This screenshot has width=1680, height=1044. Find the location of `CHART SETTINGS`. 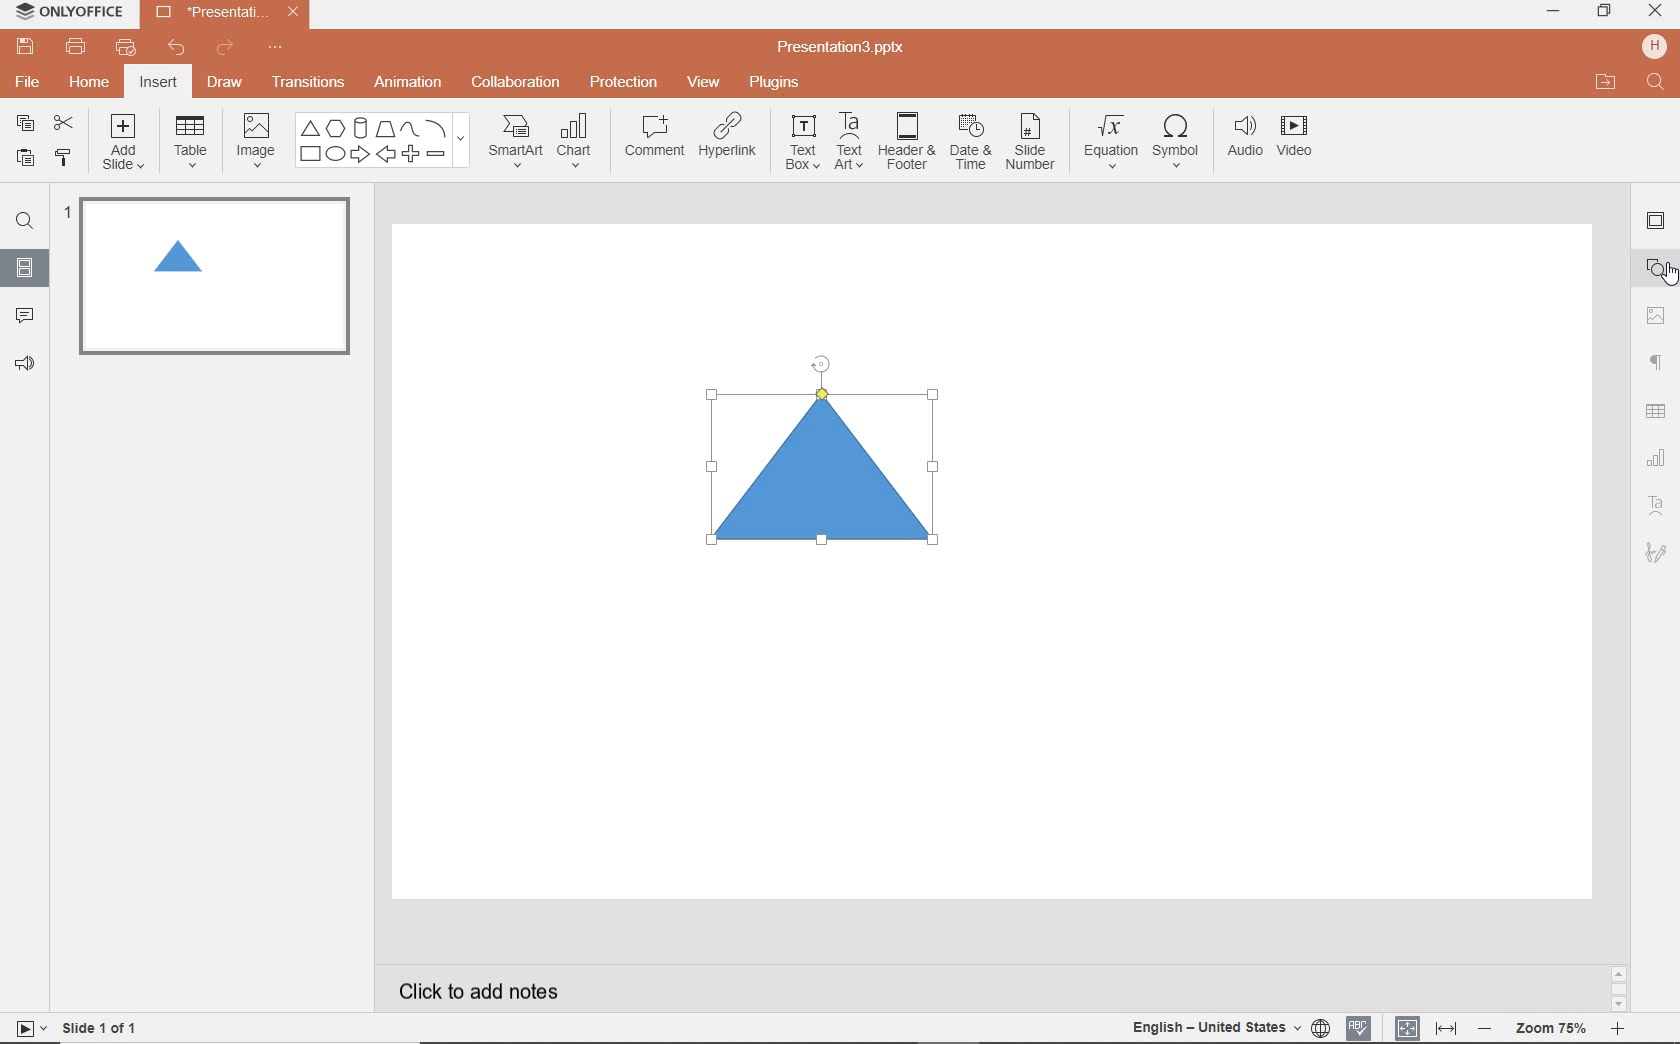

CHART SETTINGS is located at coordinates (1657, 456).